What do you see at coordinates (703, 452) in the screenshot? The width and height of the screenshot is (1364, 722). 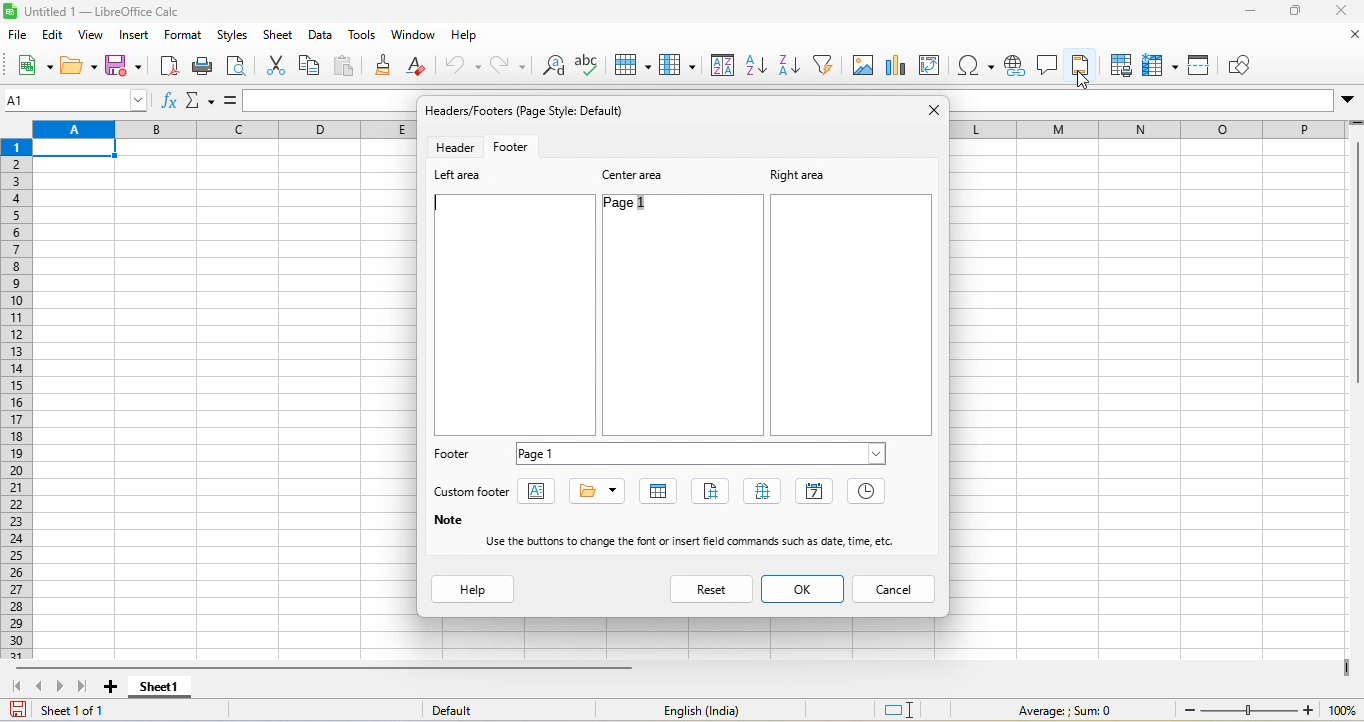 I see `page 1` at bounding box center [703, 452].